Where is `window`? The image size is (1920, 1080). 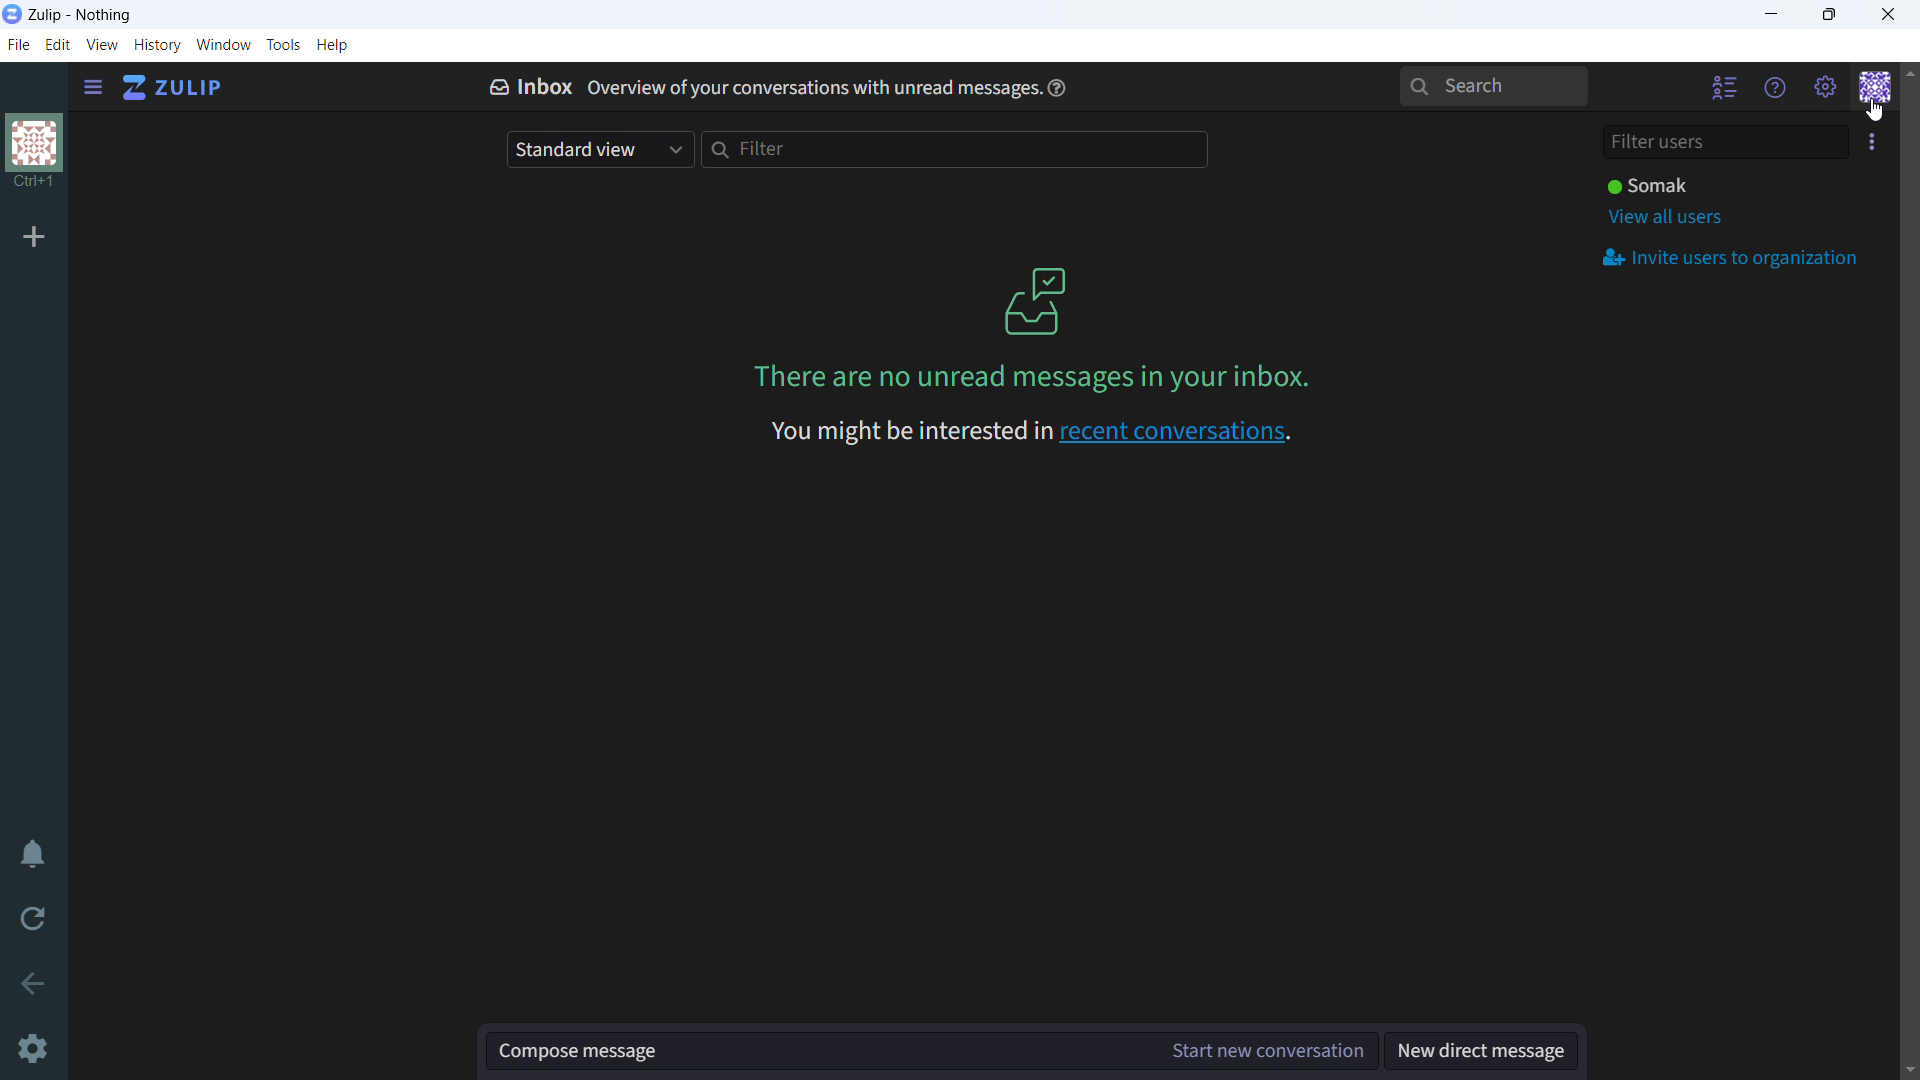
window is located at coordinates (225, 44).